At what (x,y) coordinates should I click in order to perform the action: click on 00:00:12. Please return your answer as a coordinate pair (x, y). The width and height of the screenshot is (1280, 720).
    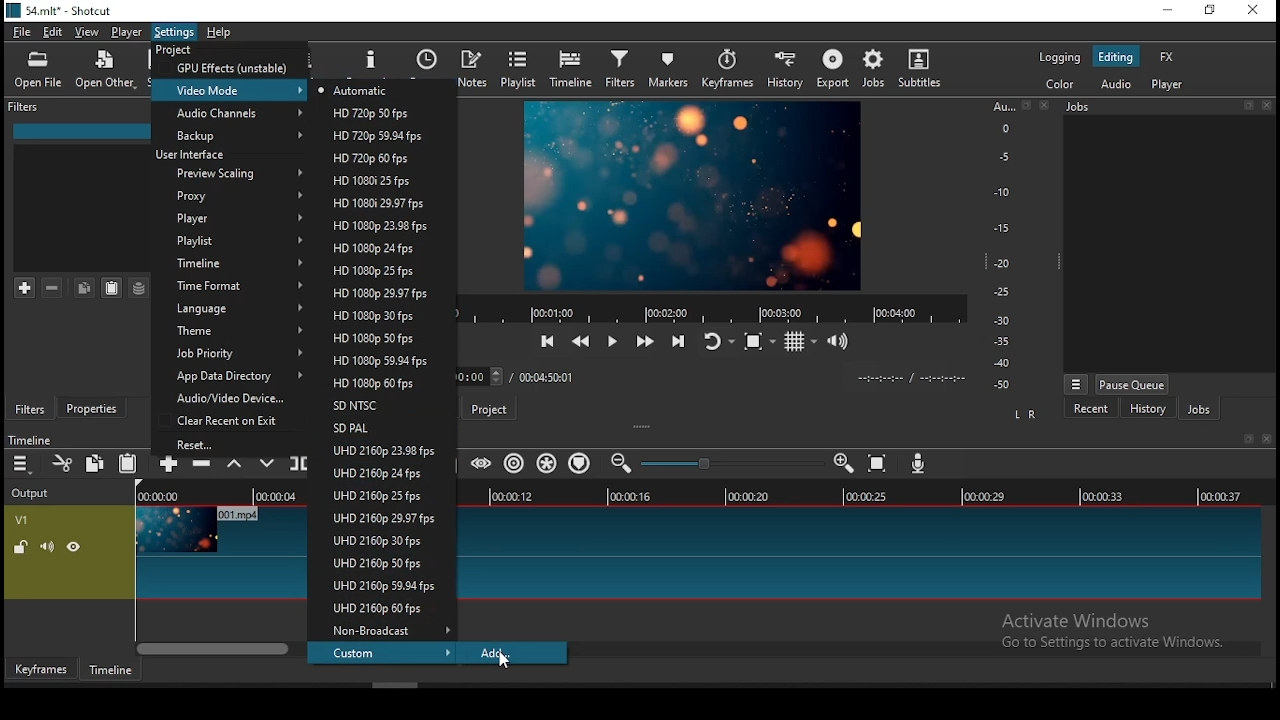
    Looking at the image, I should click on (515, 496).